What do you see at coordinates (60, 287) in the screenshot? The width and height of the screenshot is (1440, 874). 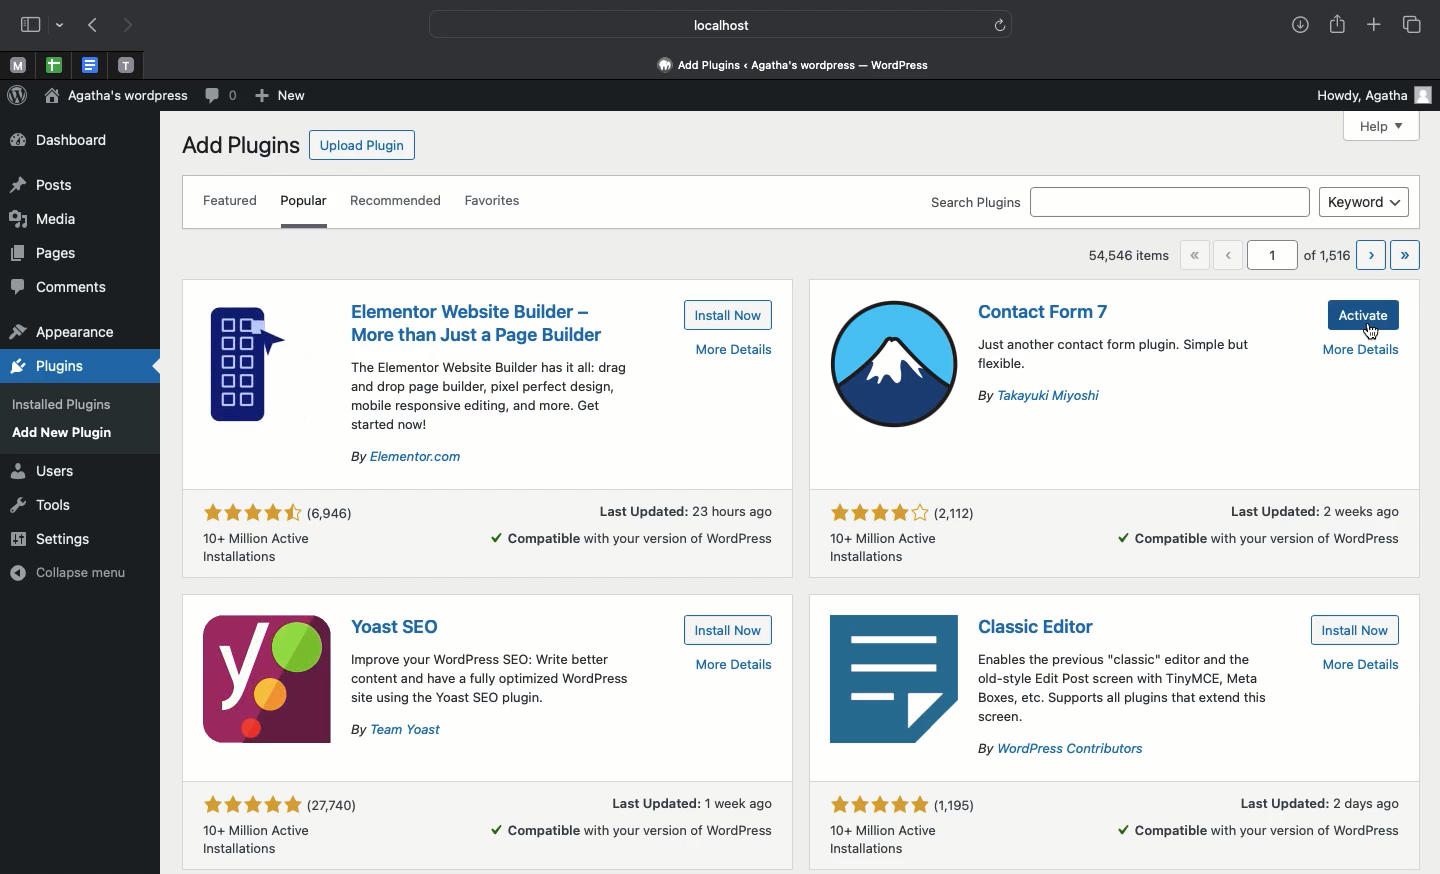 I see `comments` at bounding box center [60, 287].